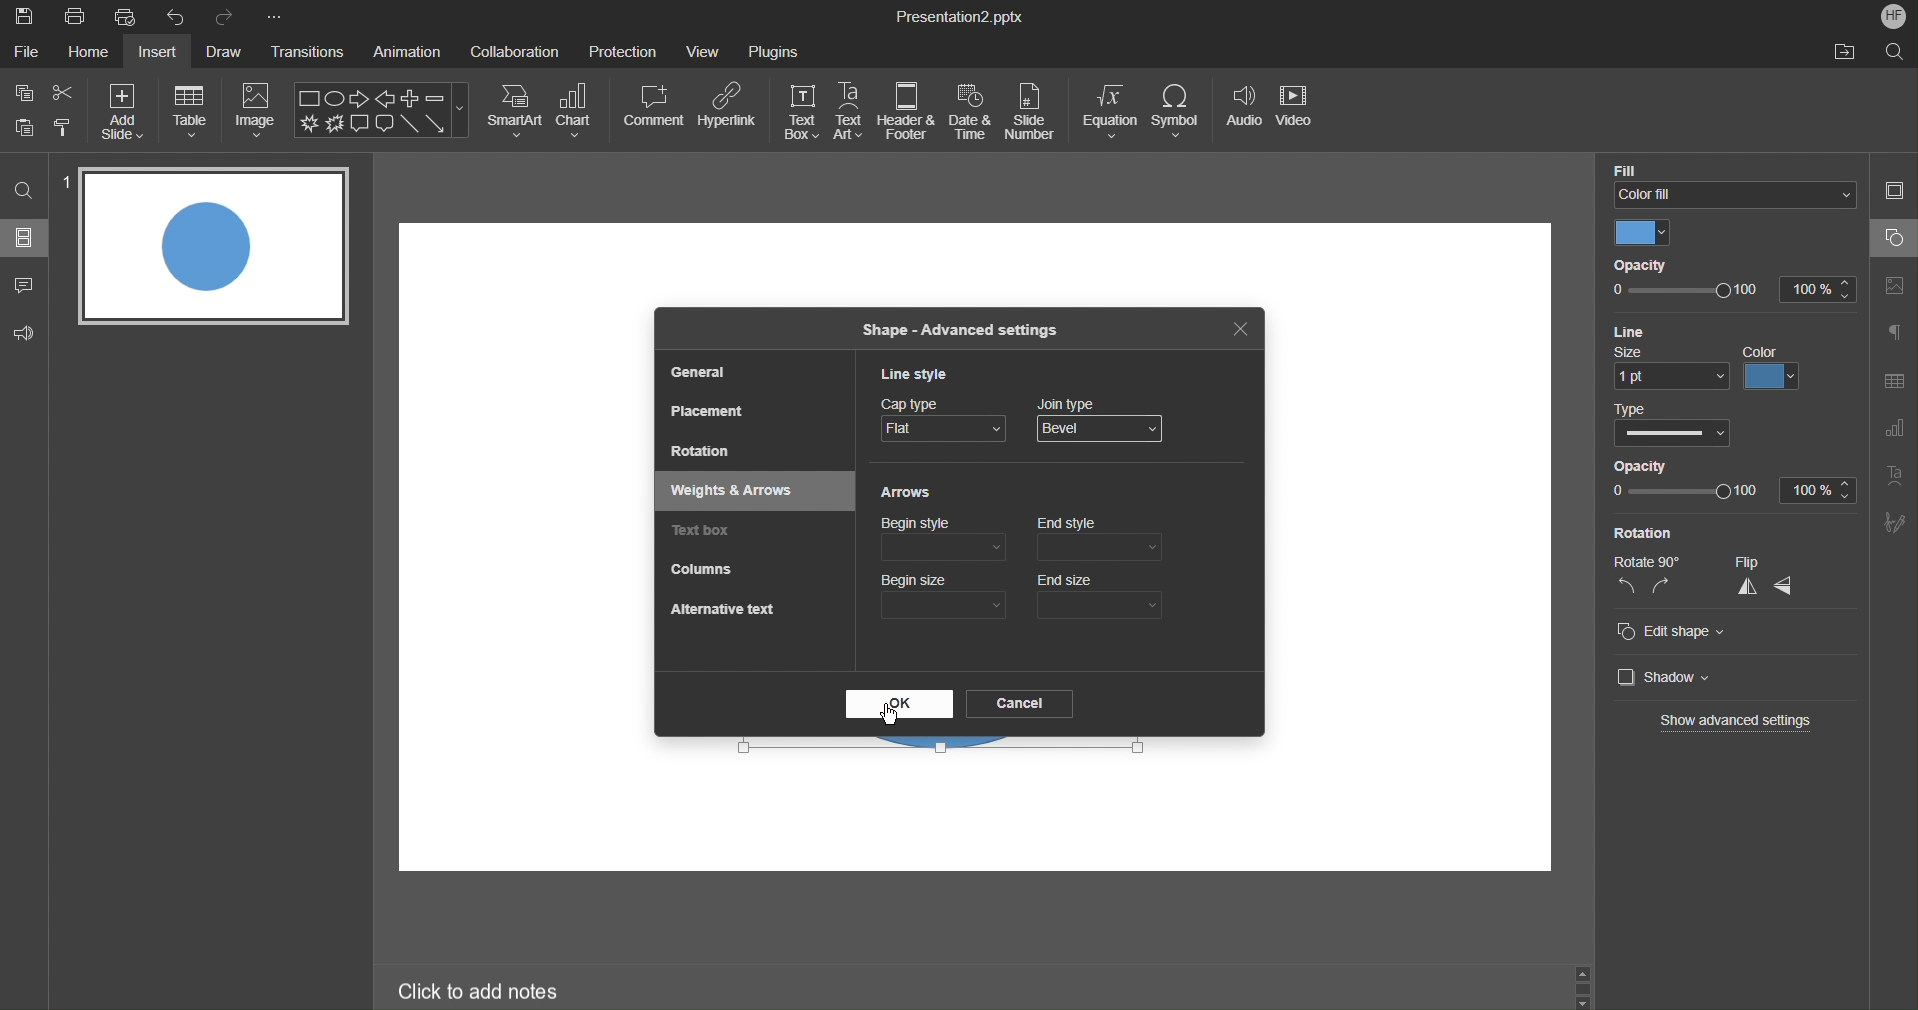  I want to click on Rotate 90, so click(1643, 559).